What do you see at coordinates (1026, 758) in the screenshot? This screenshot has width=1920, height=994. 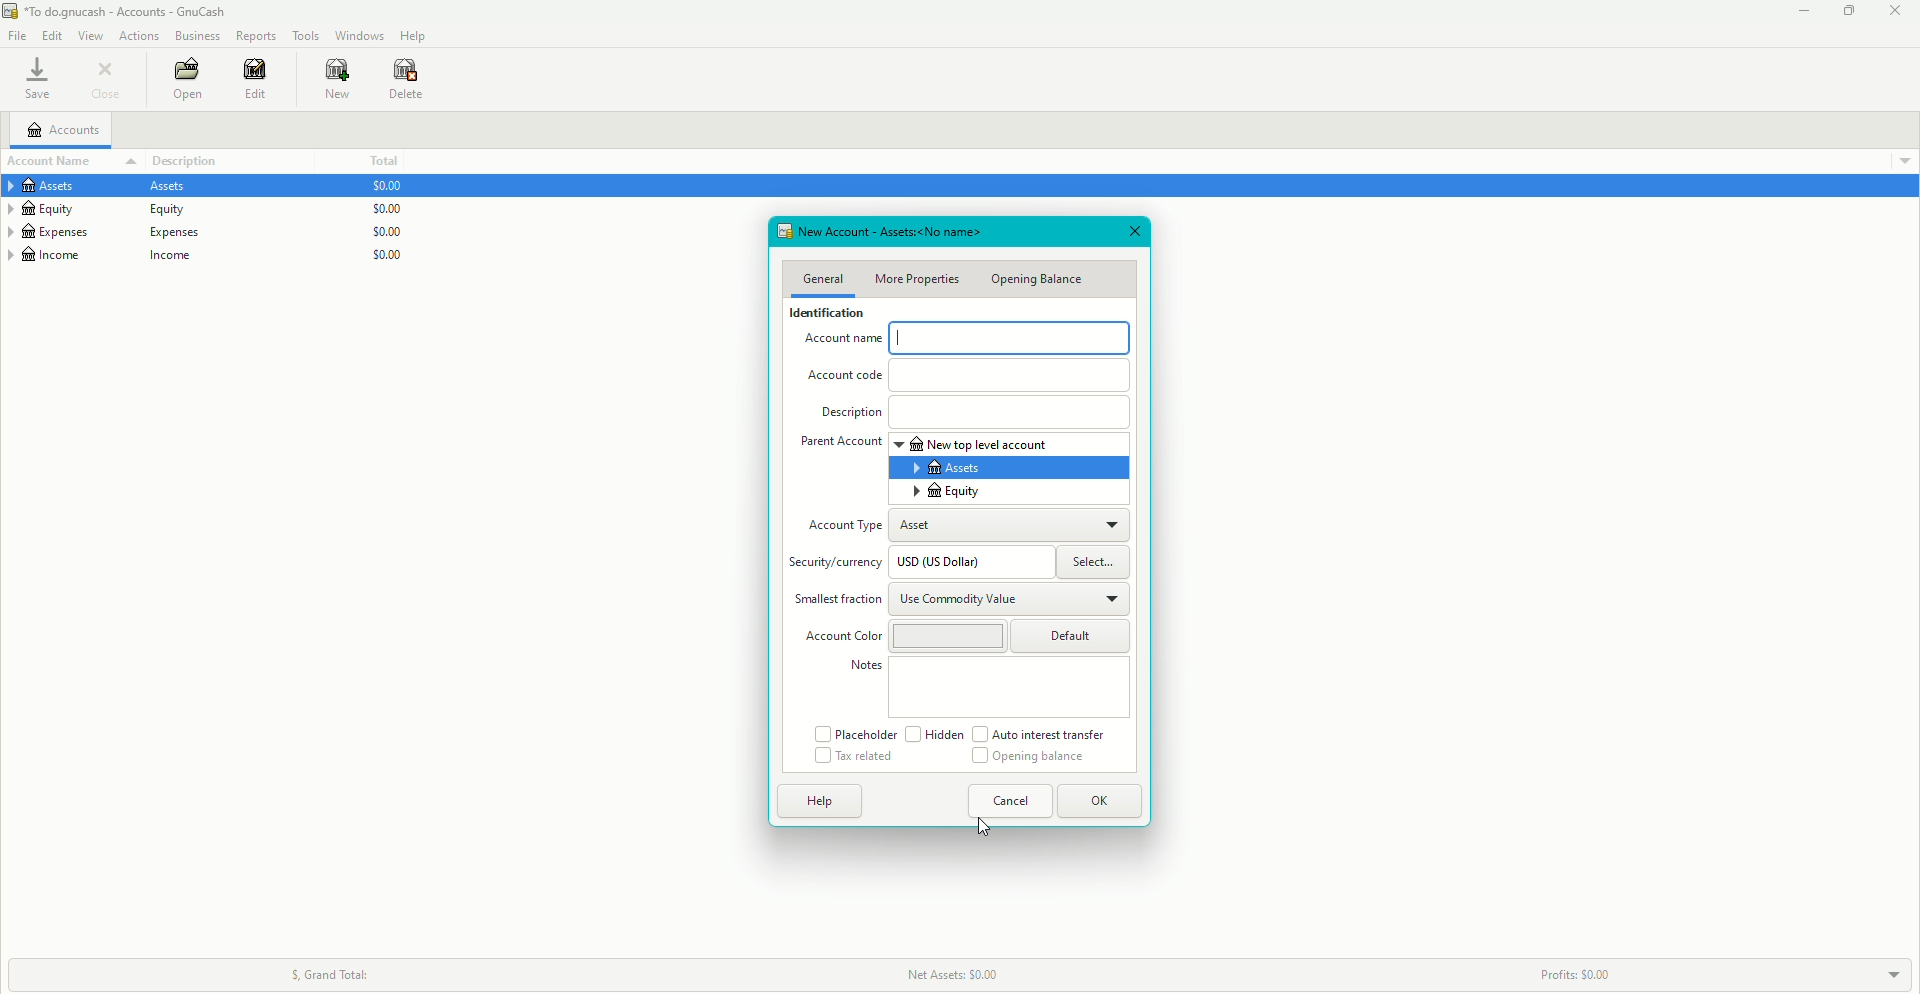 I see `Opening Balance` at bounding box center [1026, 758].